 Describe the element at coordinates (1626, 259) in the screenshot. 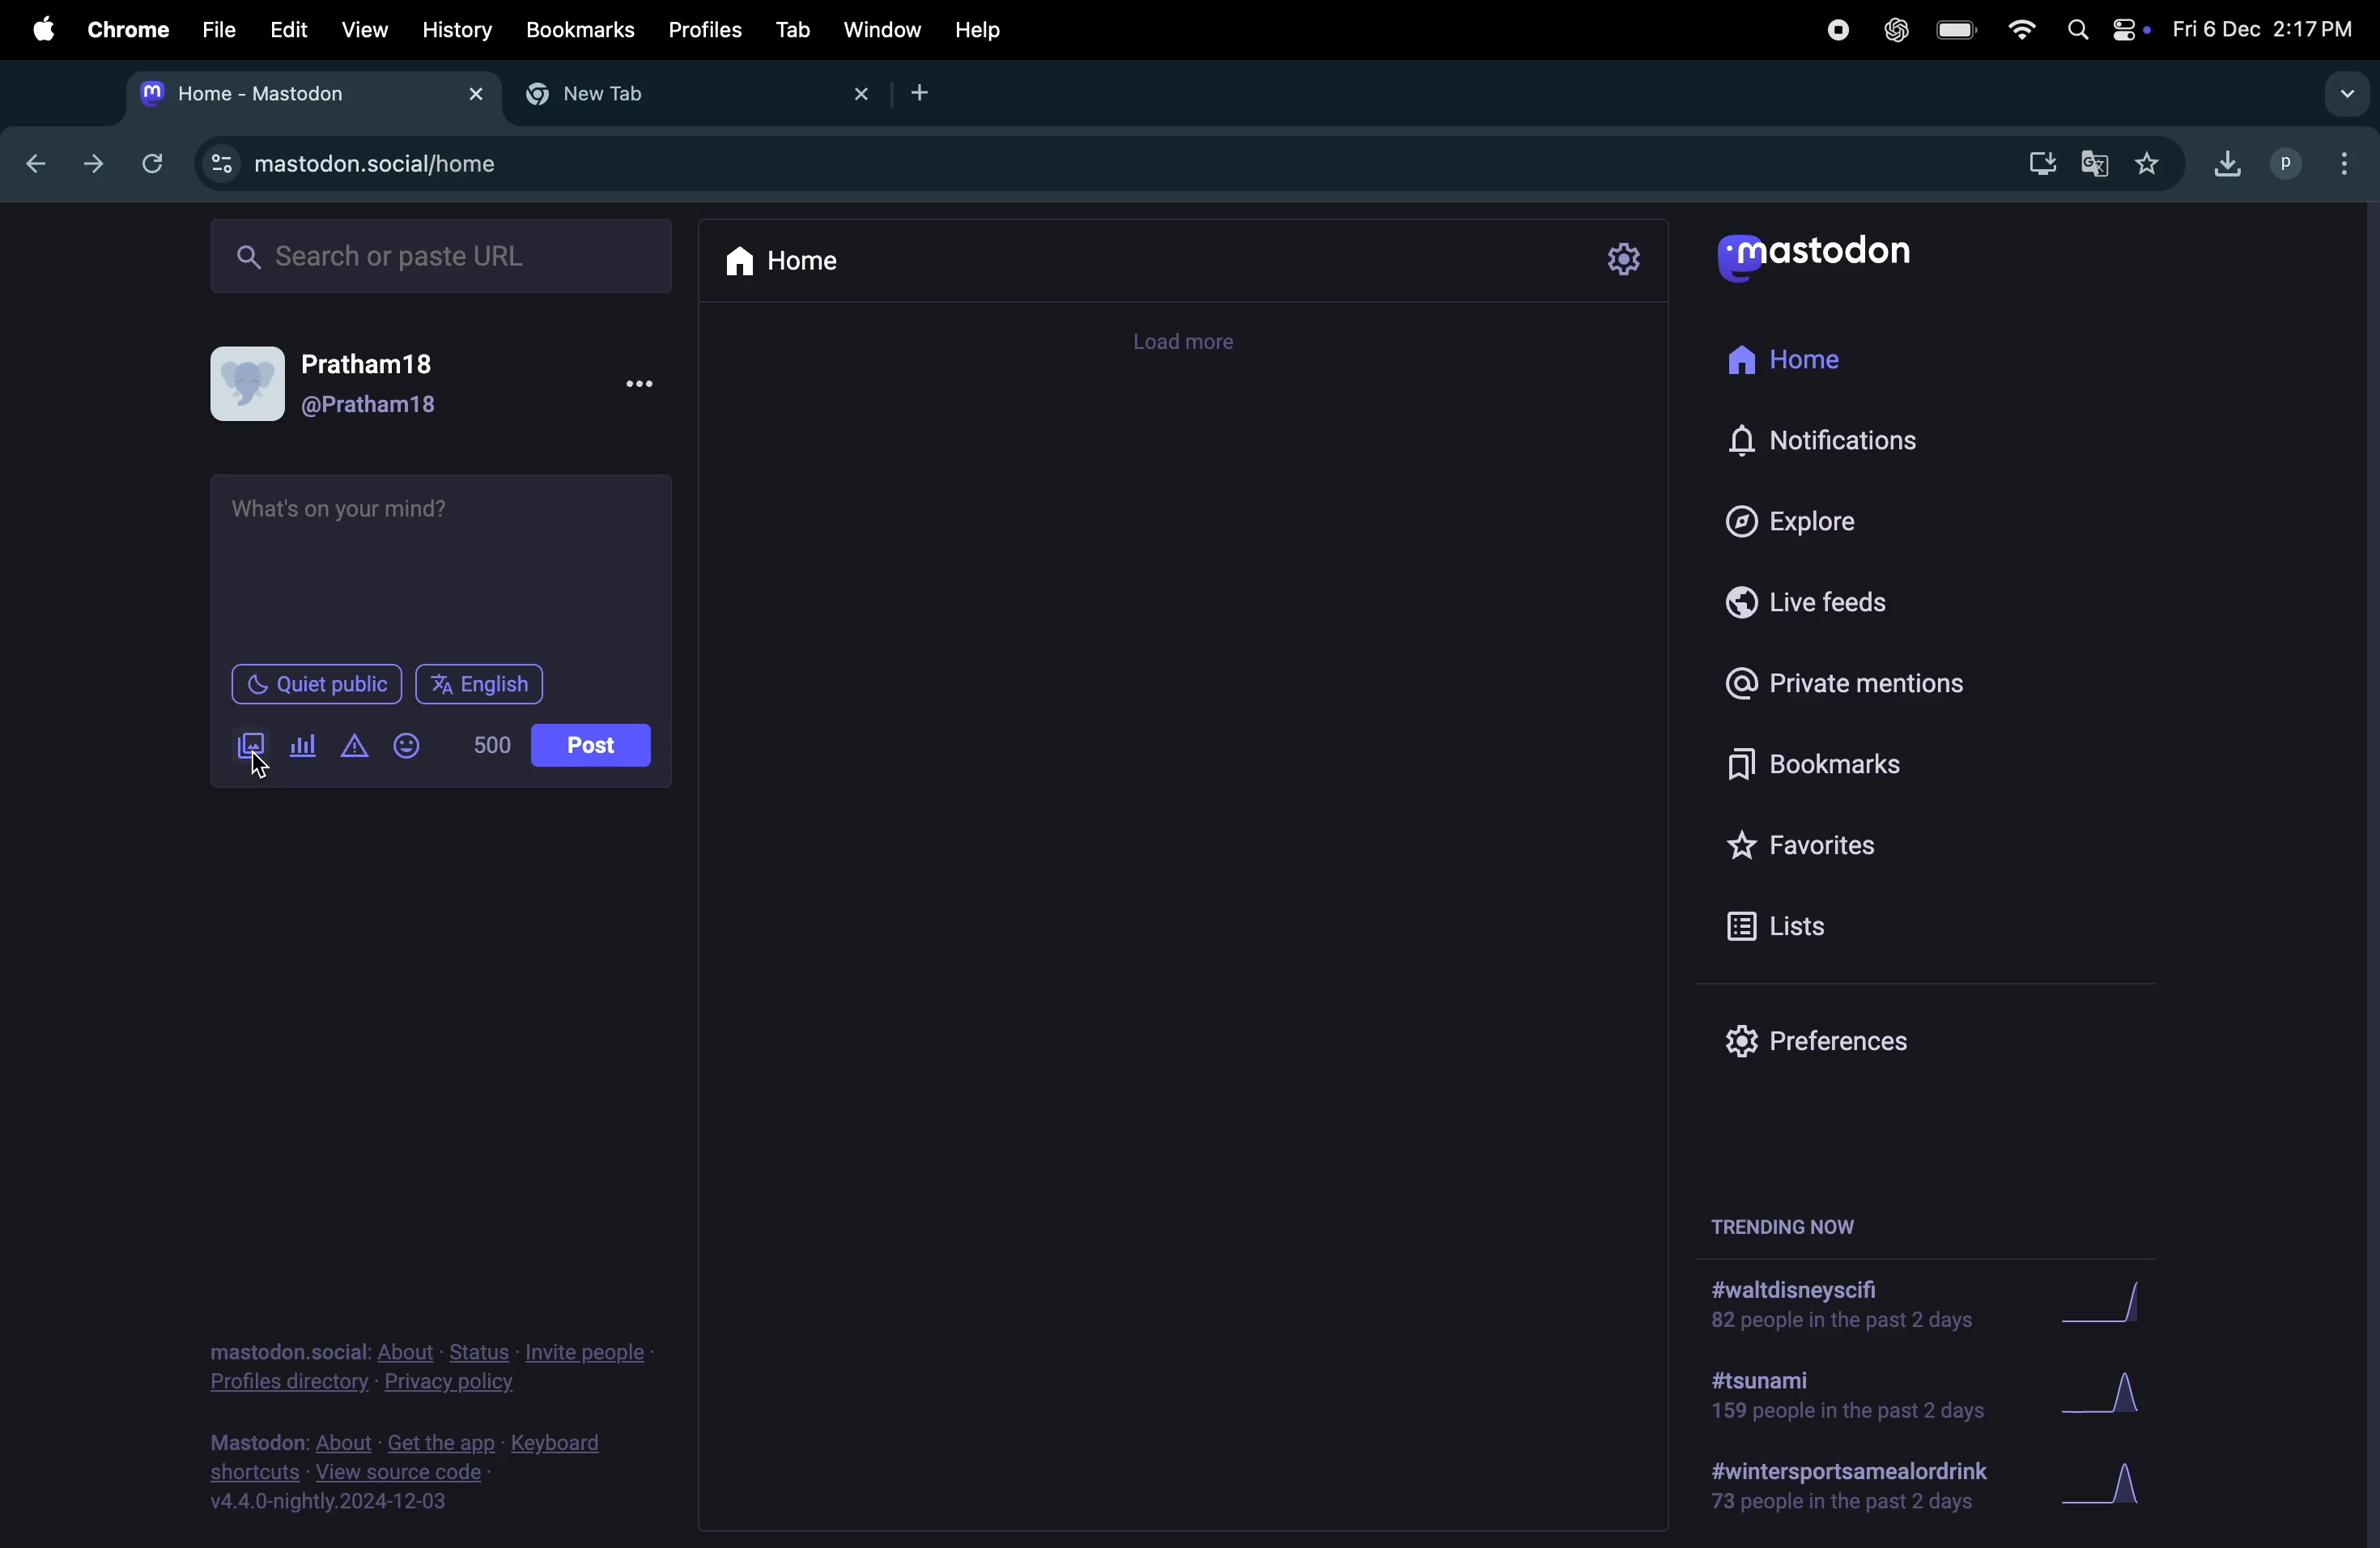

I see `settings` at that location.